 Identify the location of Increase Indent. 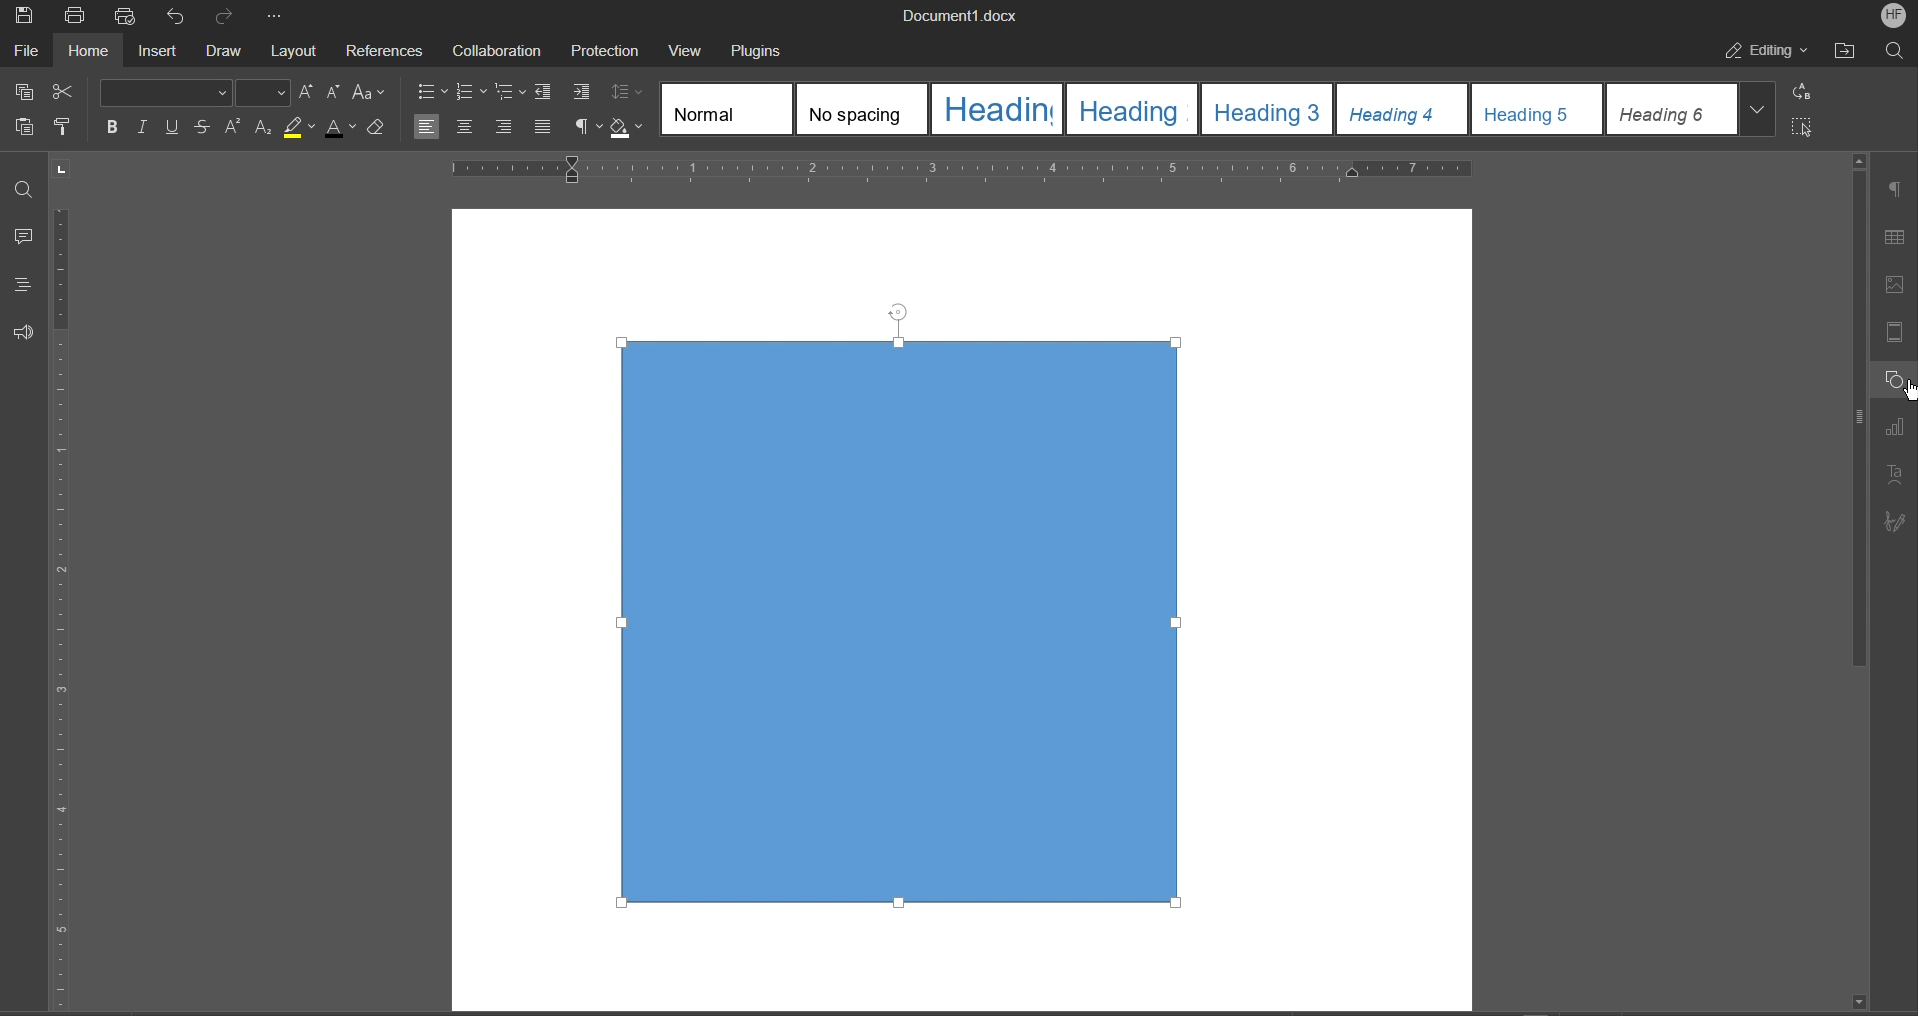
(583, 94).